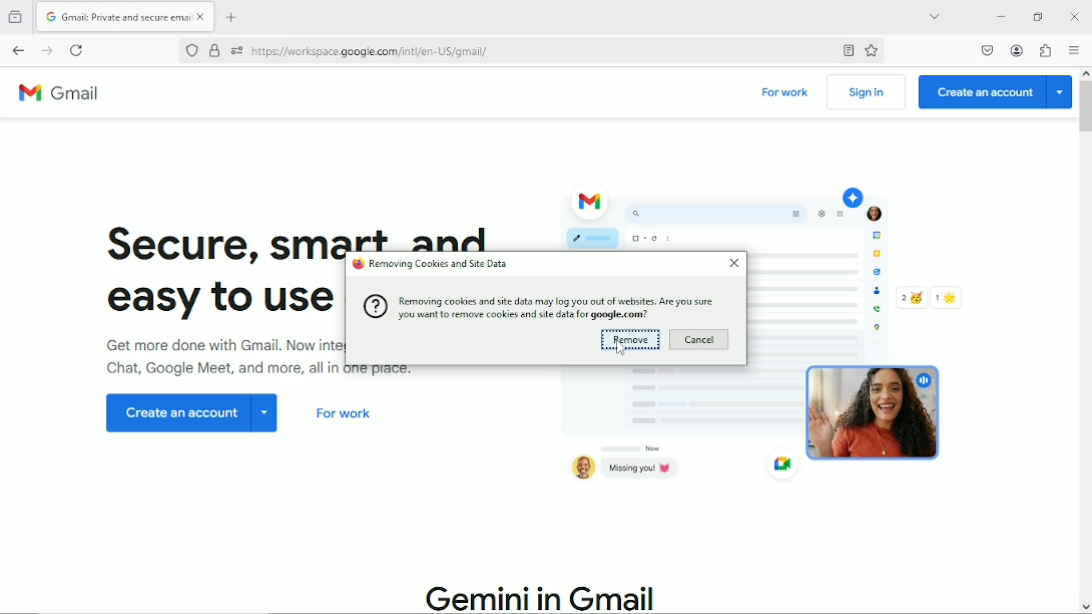  What do you see at coordinates (215, 52) in the screenshot?
I see `Verified by Google Trust Services` at bounding box center [215, 52].